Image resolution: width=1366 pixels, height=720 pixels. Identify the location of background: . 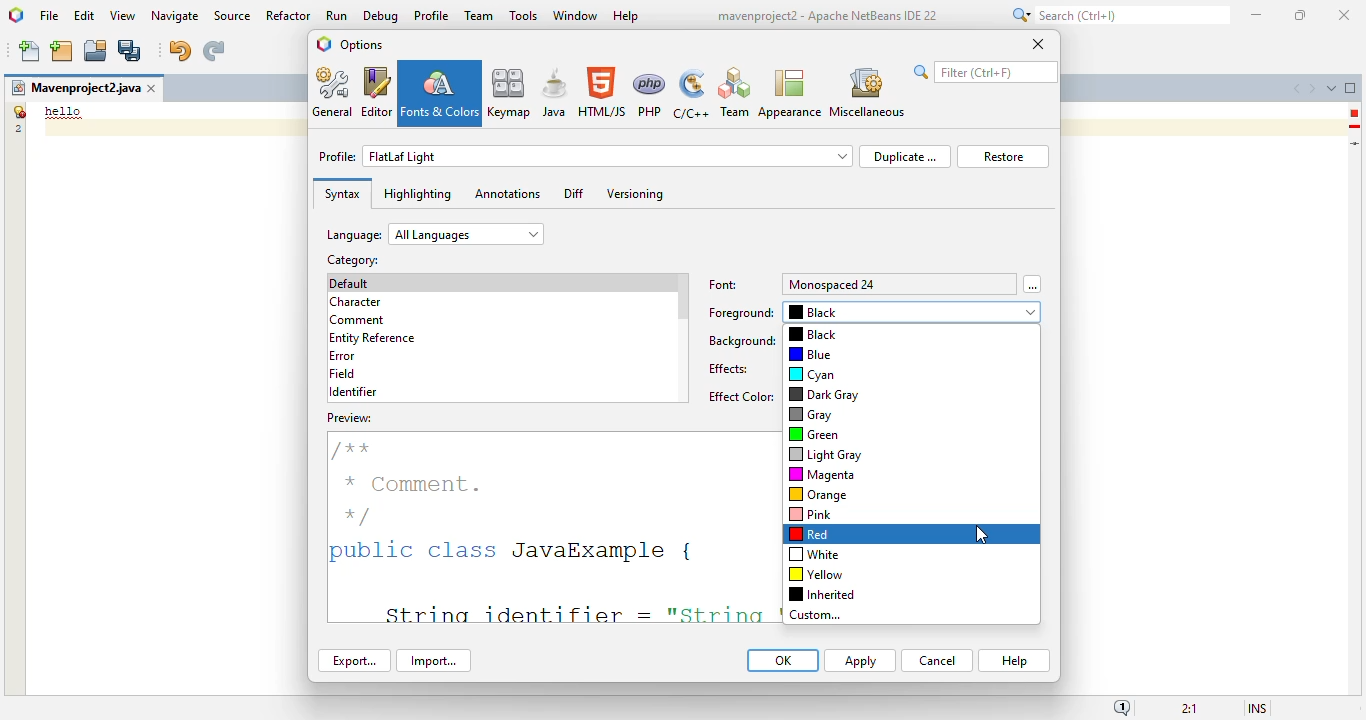
(743, 341).